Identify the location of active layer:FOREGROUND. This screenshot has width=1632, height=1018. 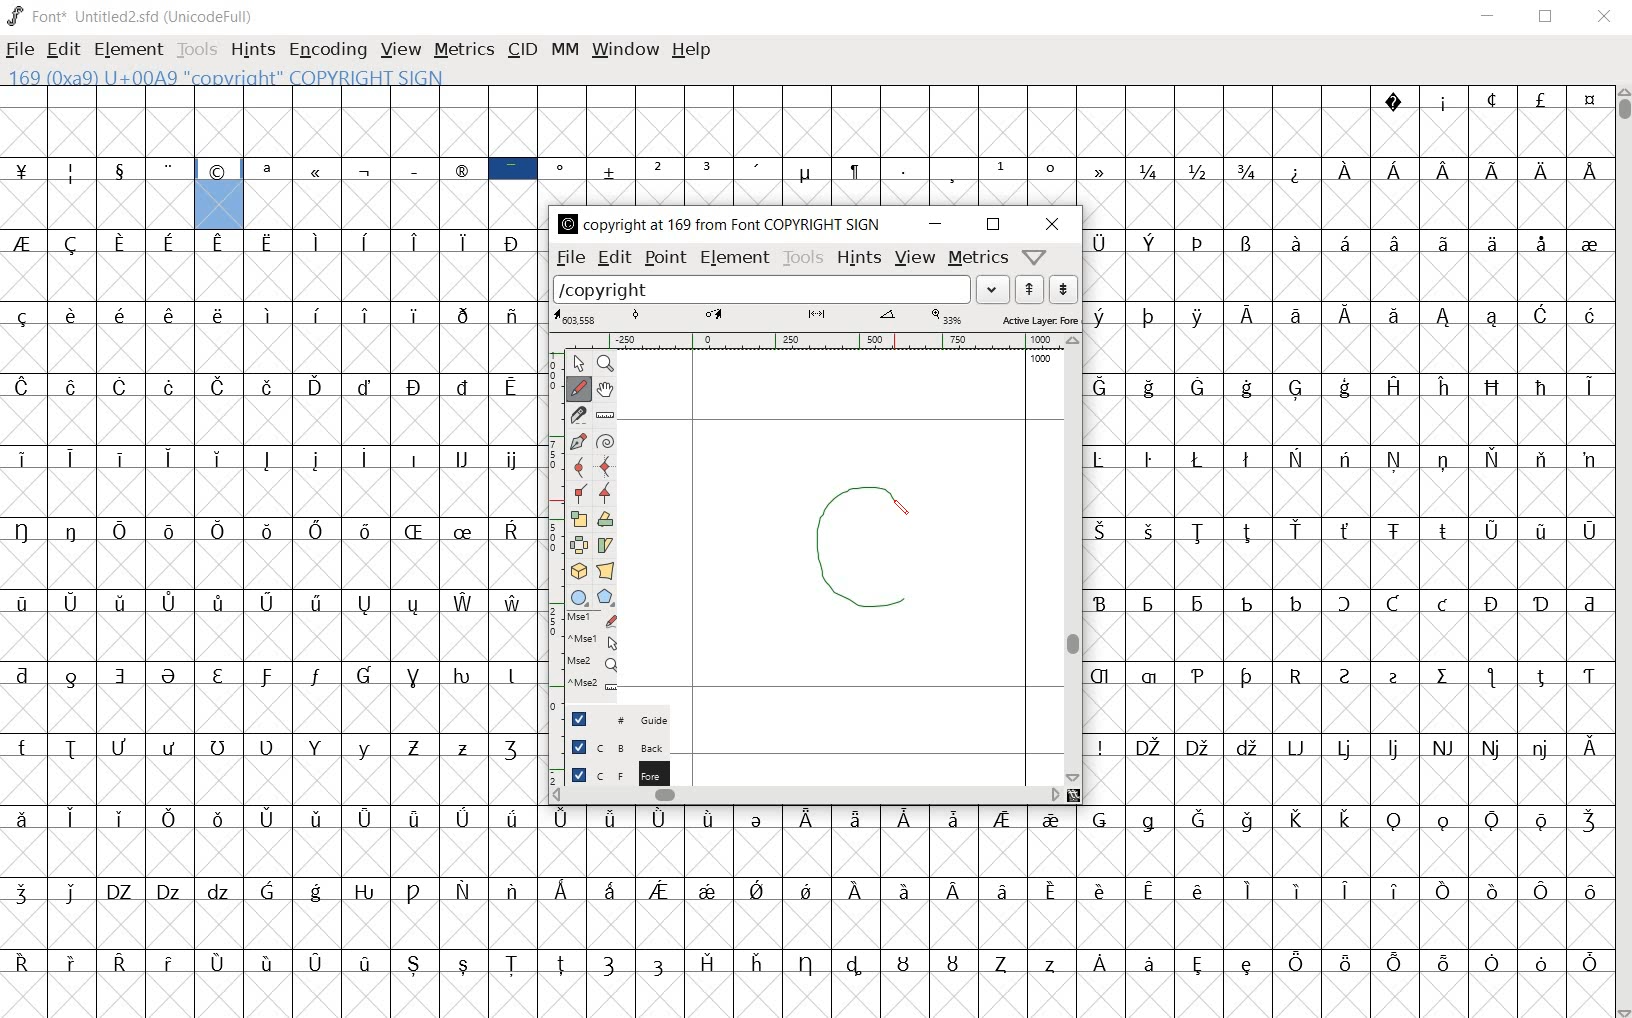
(815, 318).